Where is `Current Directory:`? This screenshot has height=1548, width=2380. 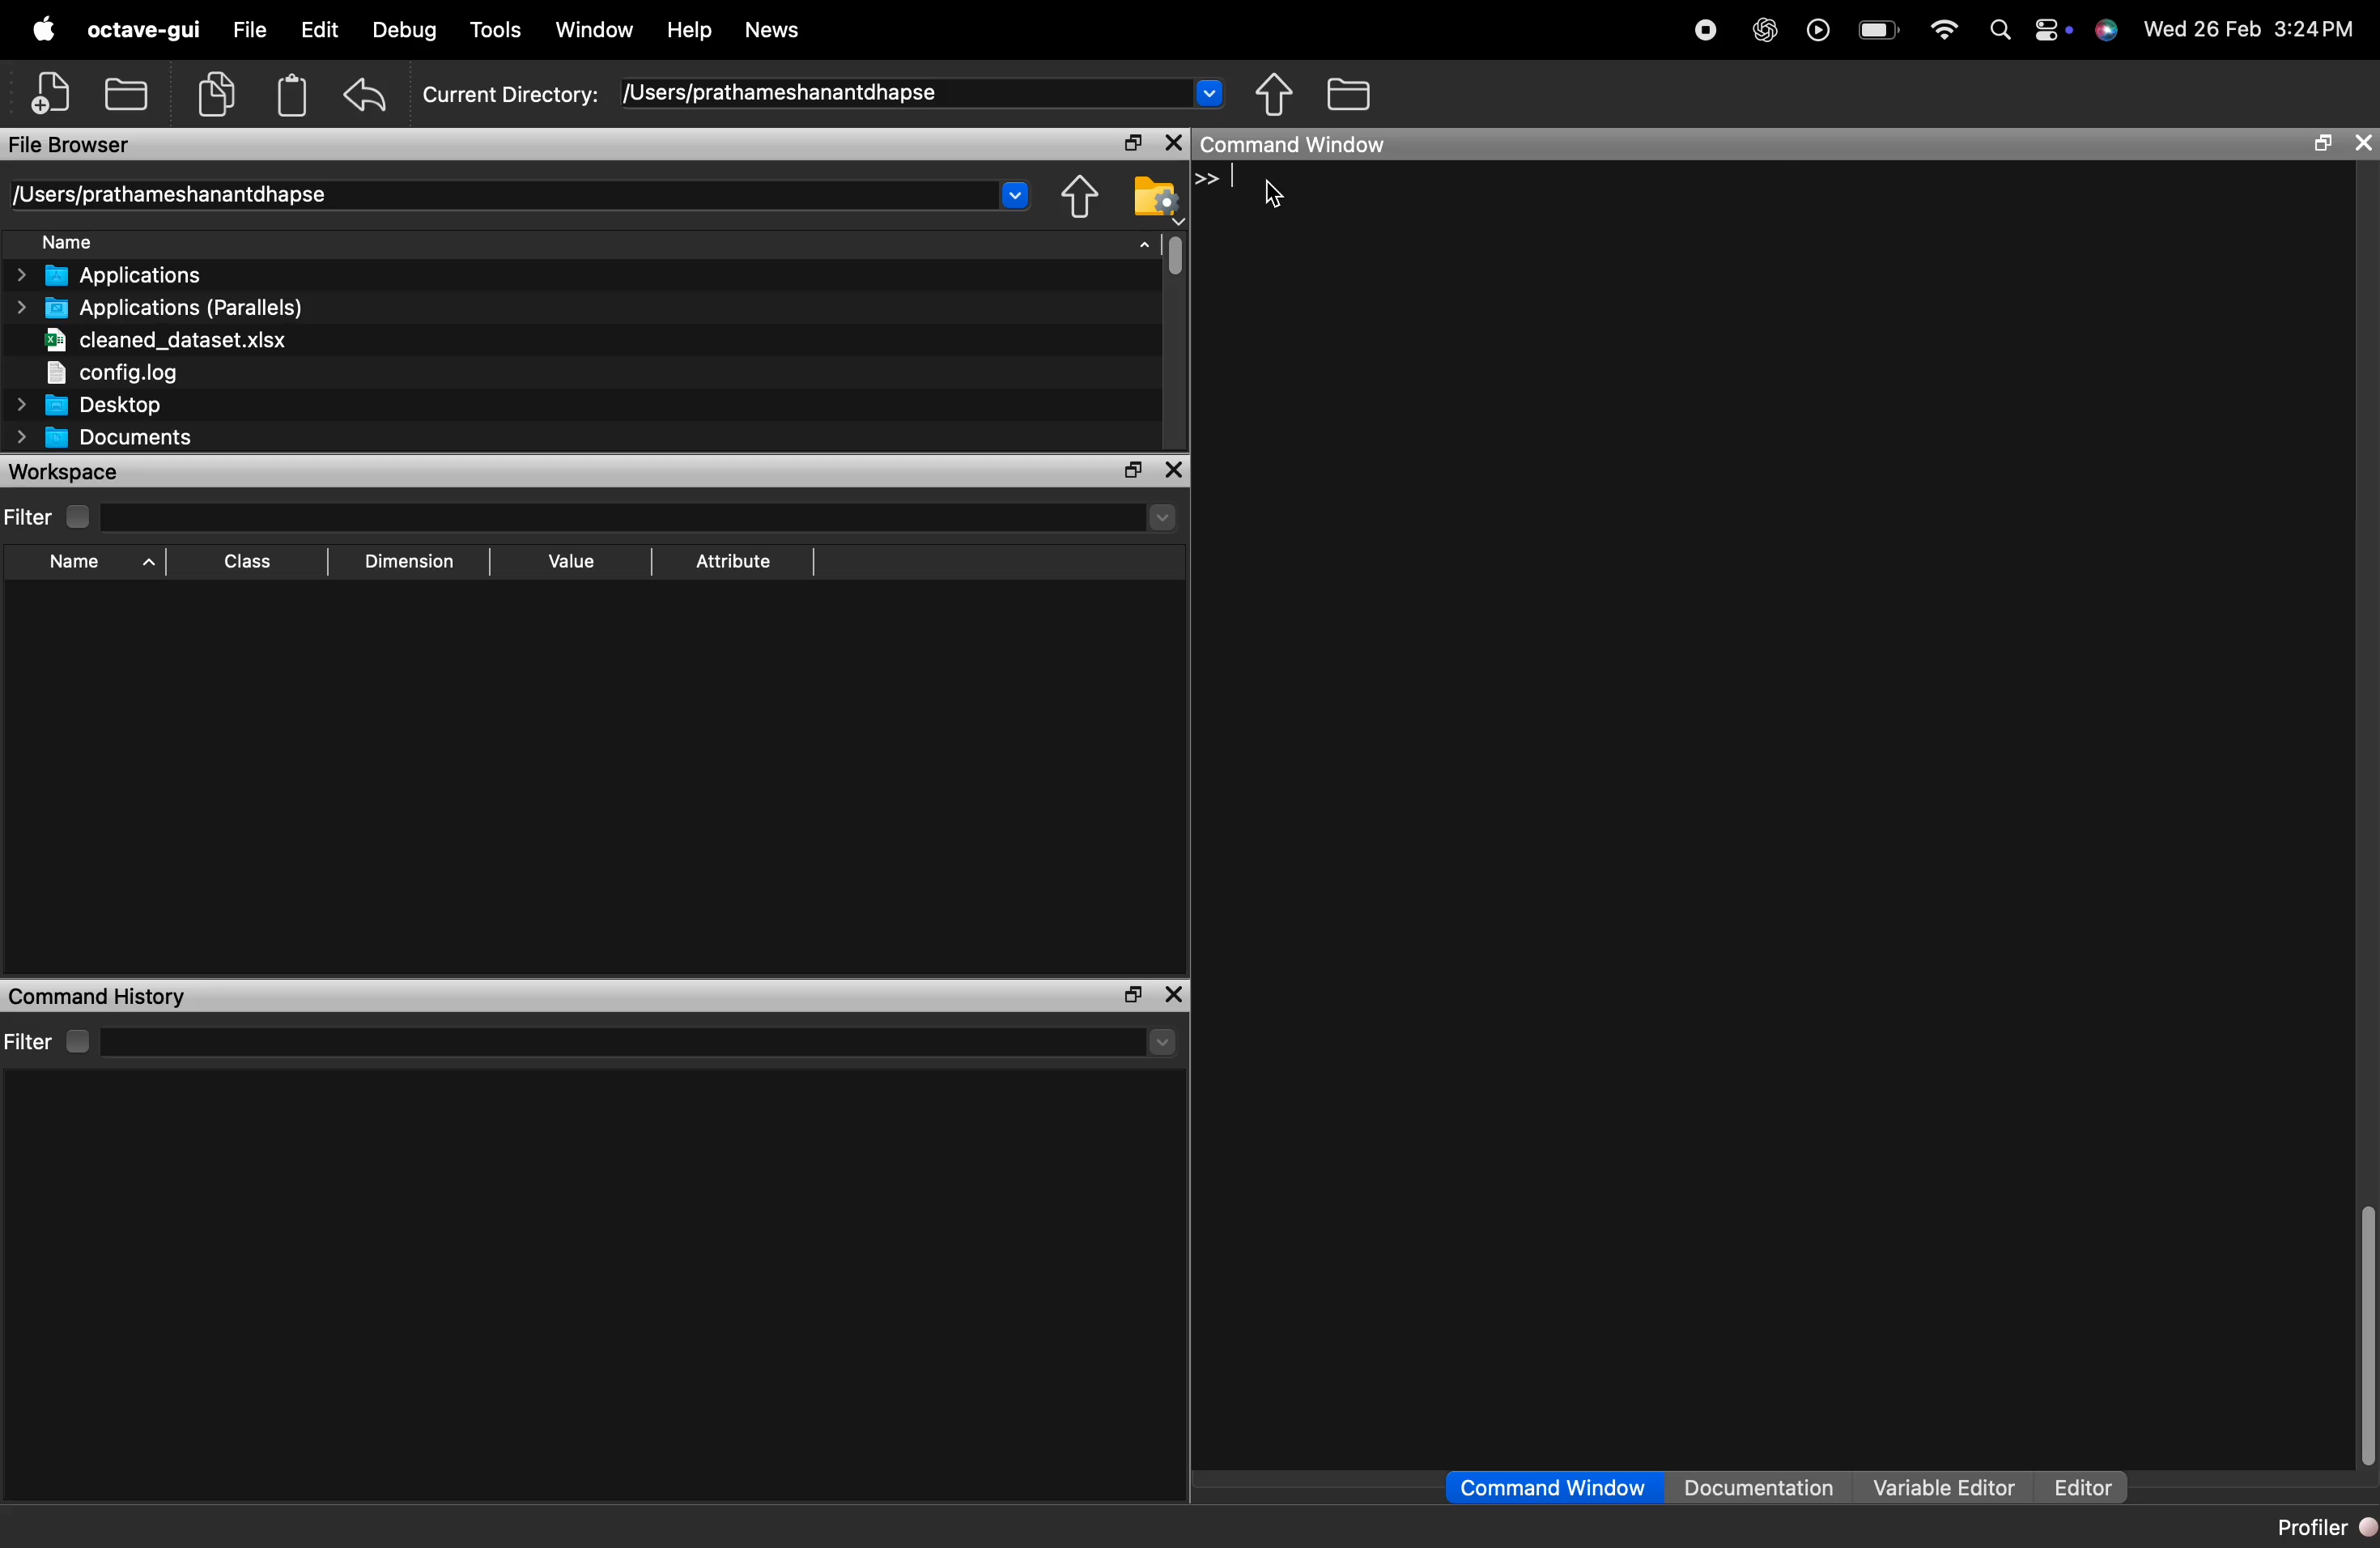 Current Directory: is located at coordinates (512, 91).